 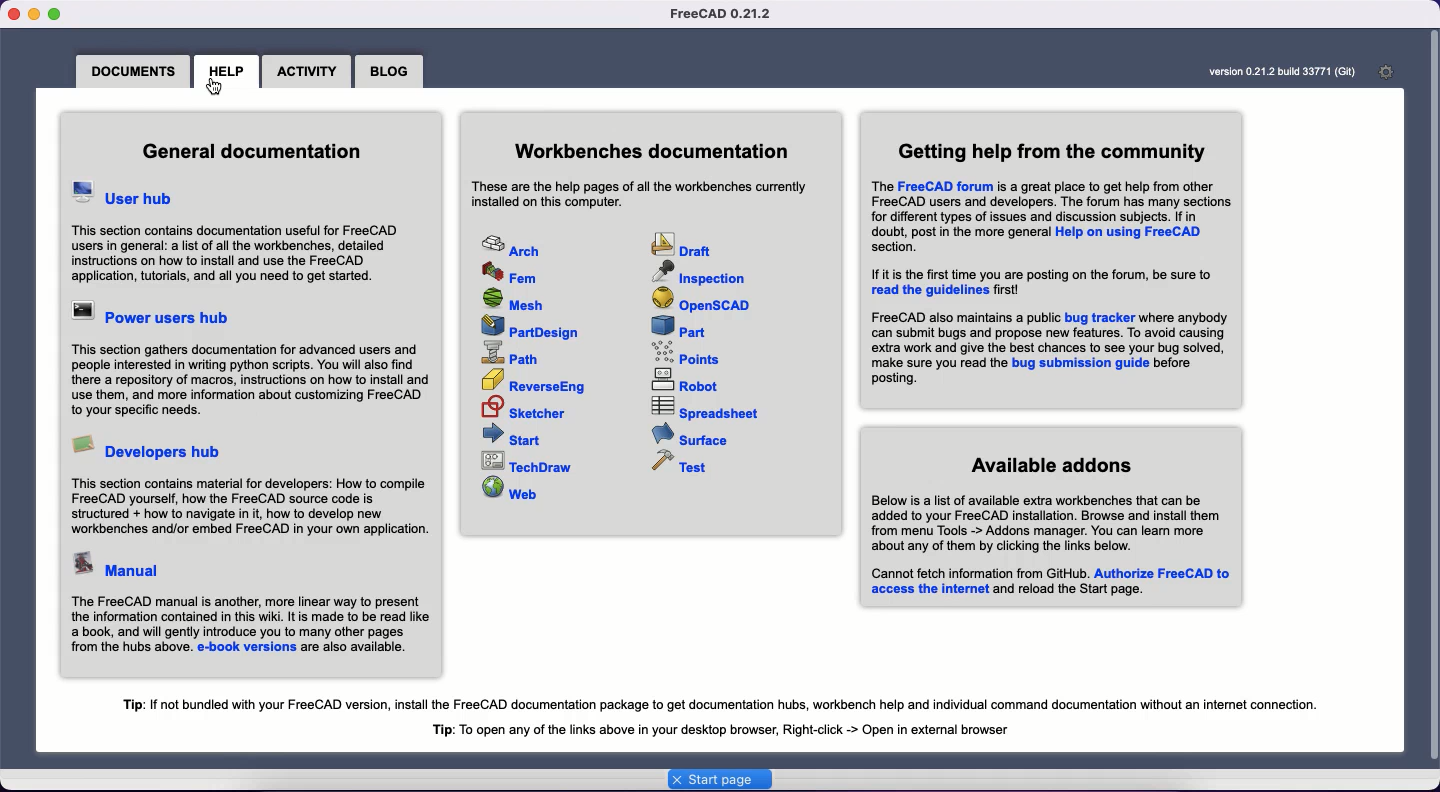 What do you see at coordinates (246, 233) in the screenshot?
I see `User hub` at bounding box center [246, 233].